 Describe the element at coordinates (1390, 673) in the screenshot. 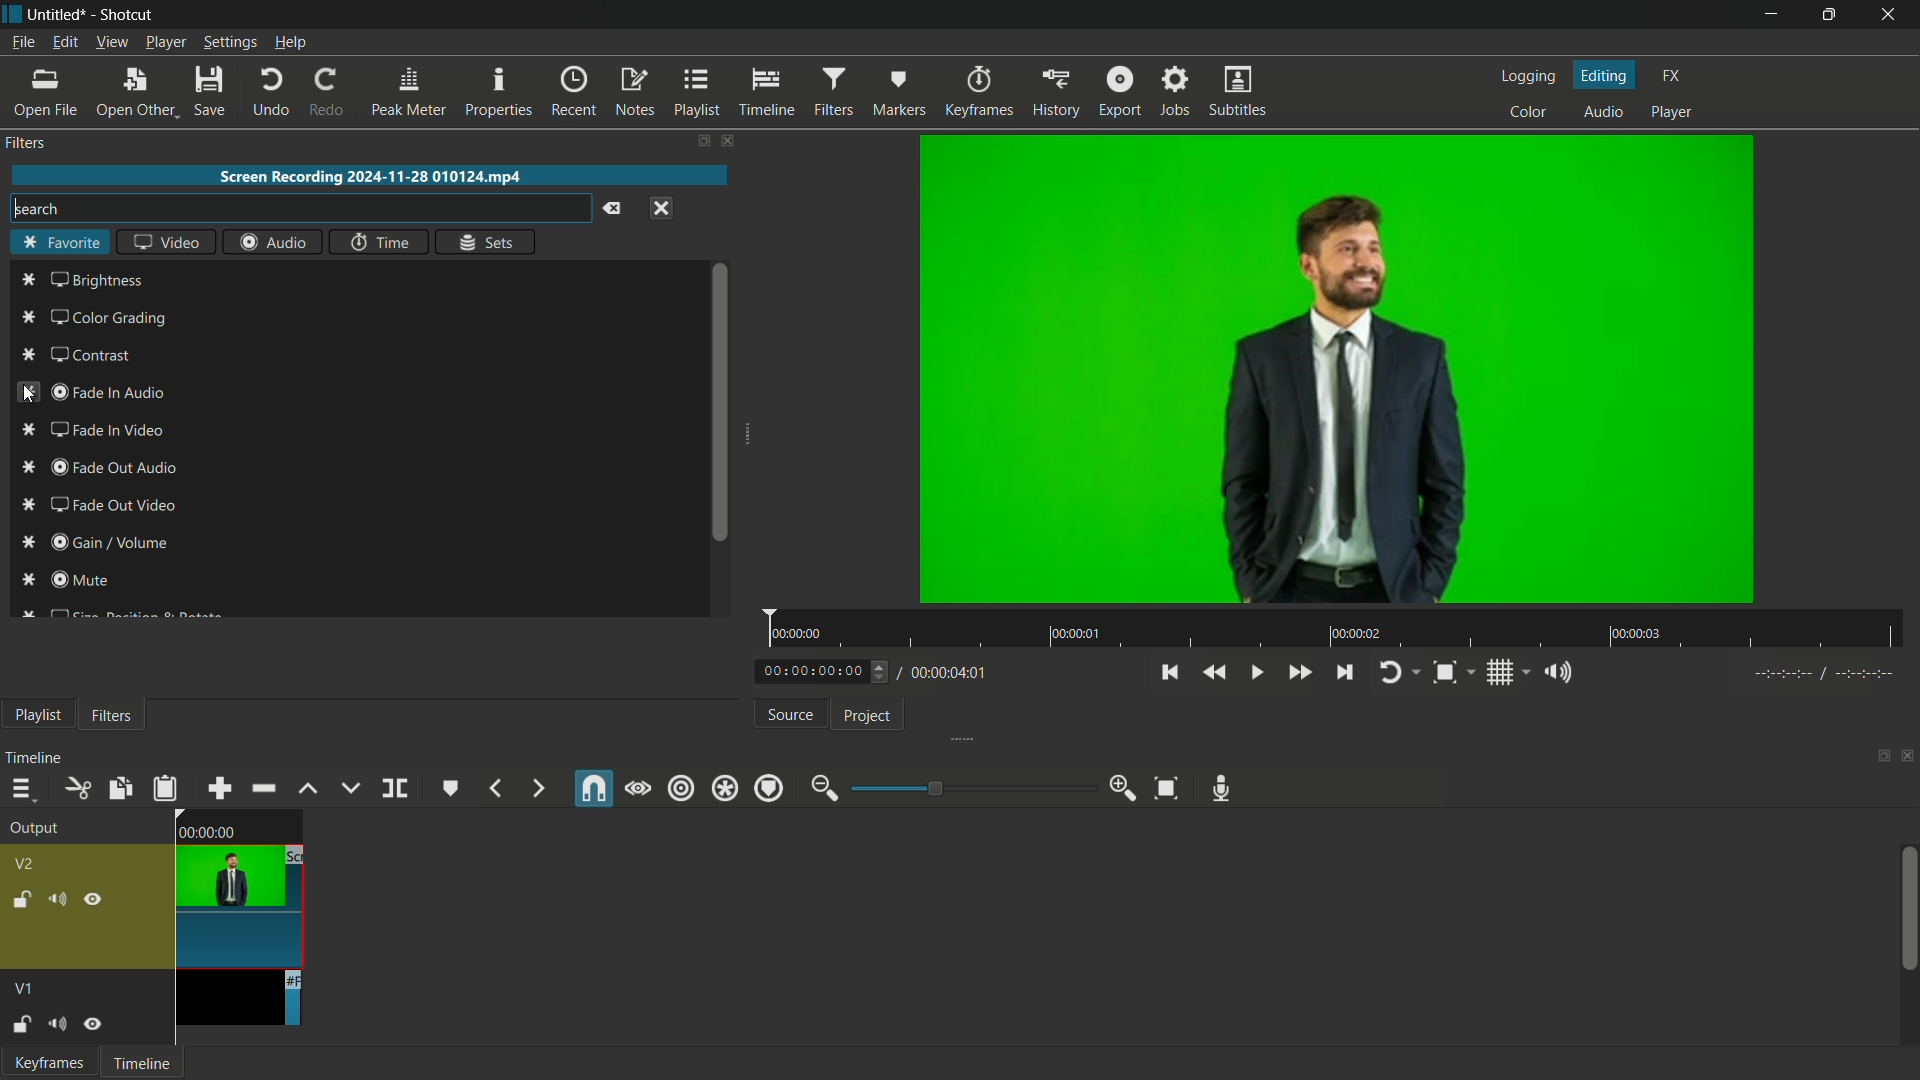

I see `toggle player looping` at that location.